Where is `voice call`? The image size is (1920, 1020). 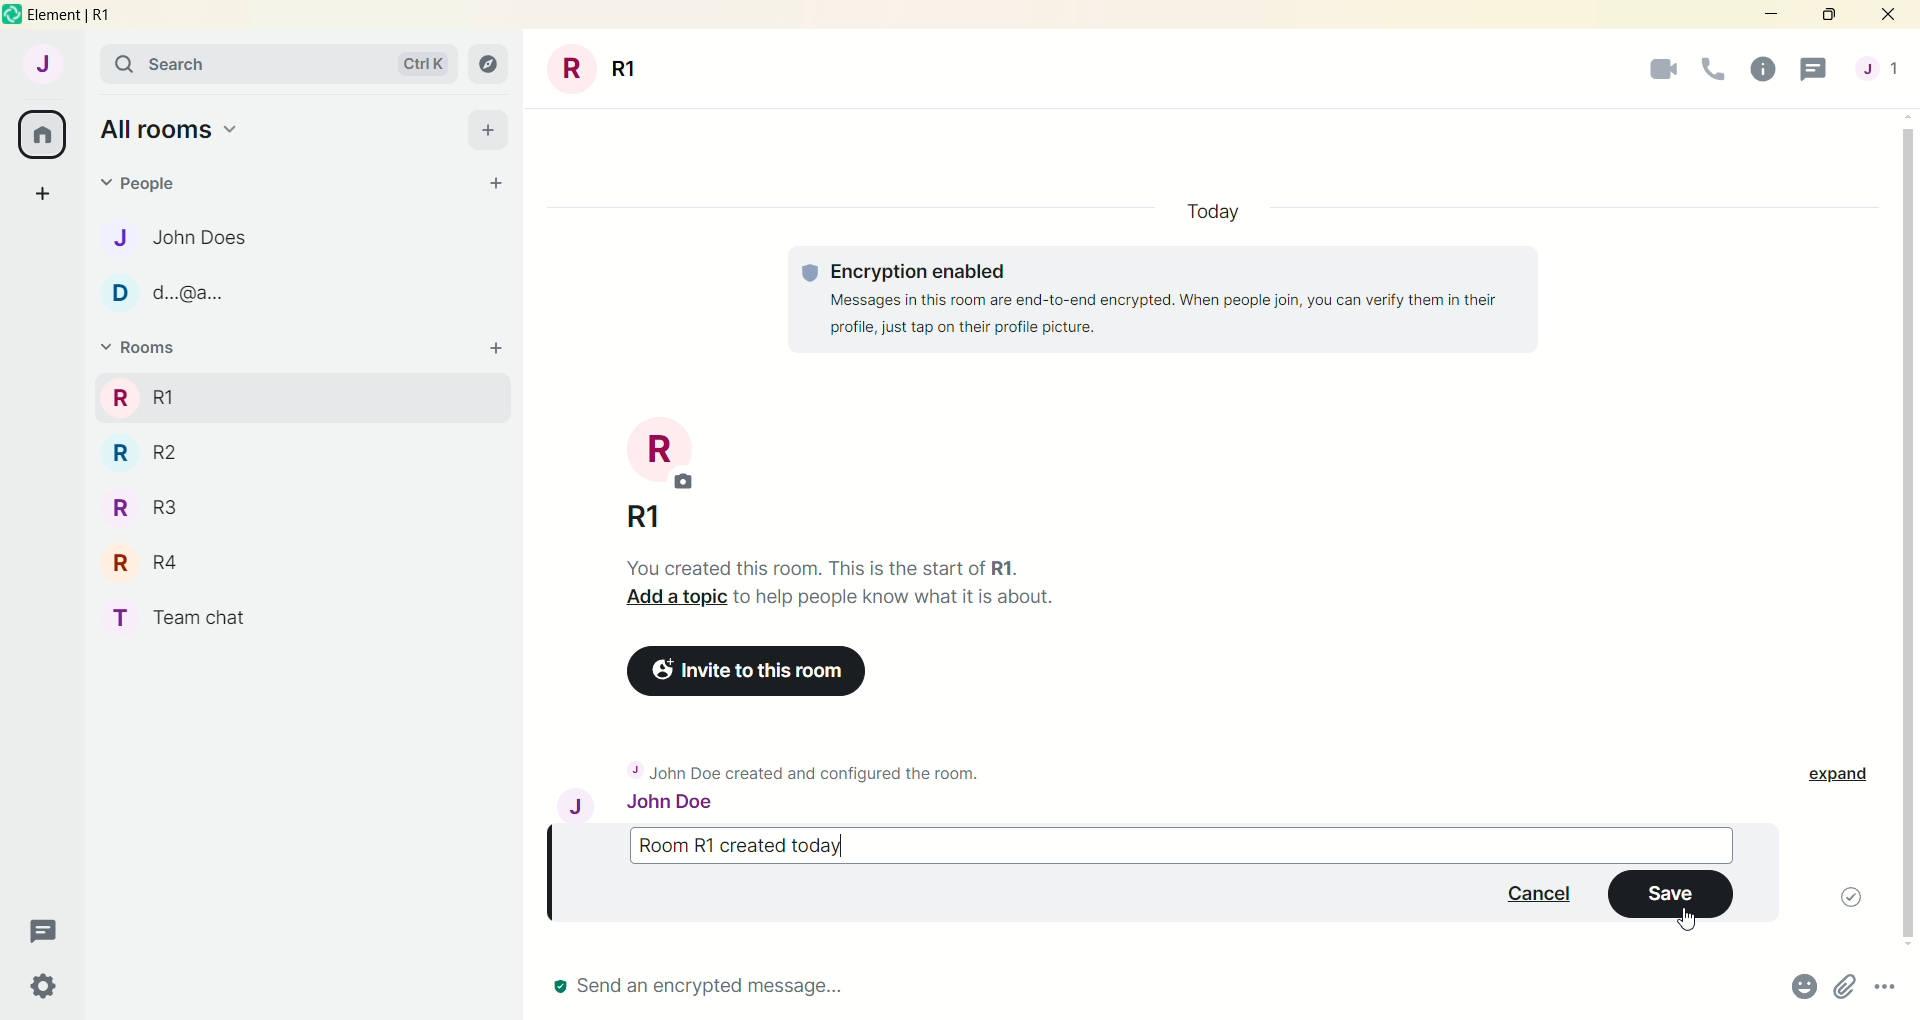 voice call is located at coordinates (1714, 70).